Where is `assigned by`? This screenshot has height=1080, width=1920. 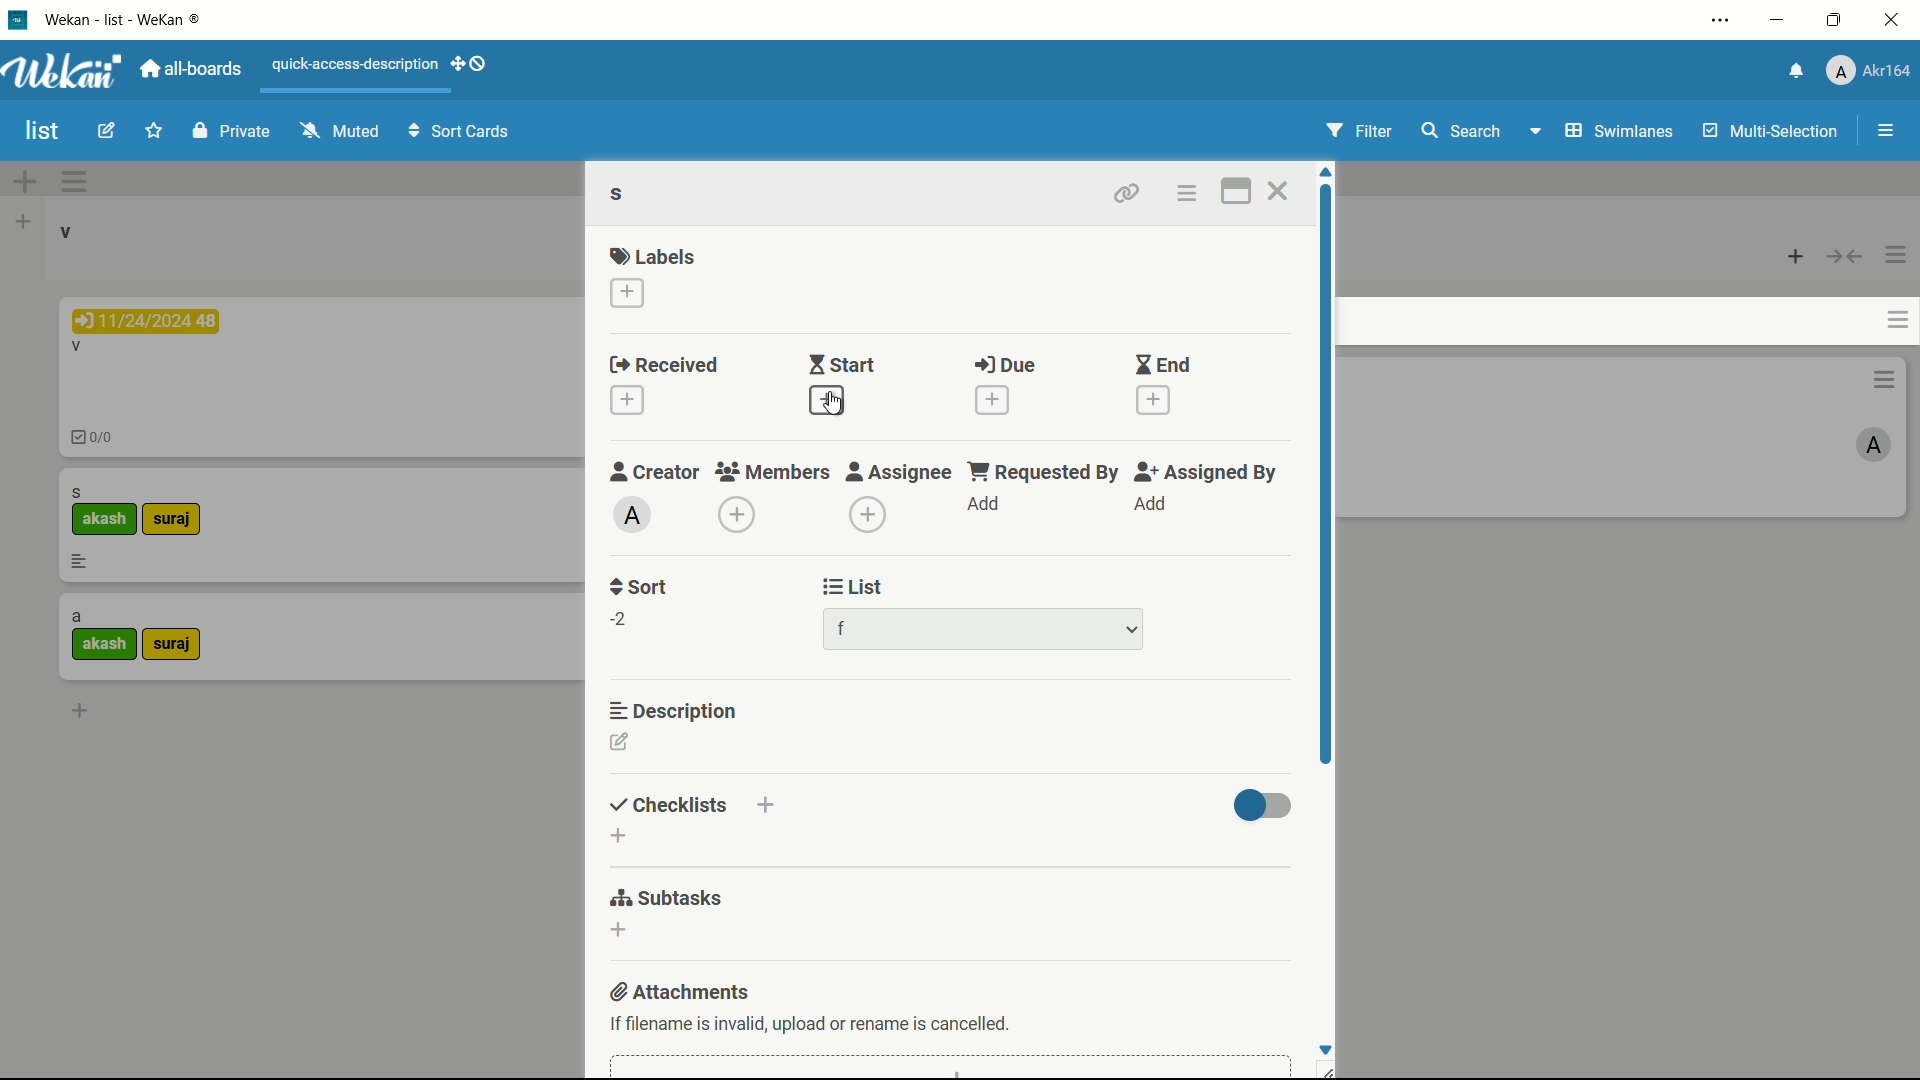
assigned by is located at coordinates (1207, 472).